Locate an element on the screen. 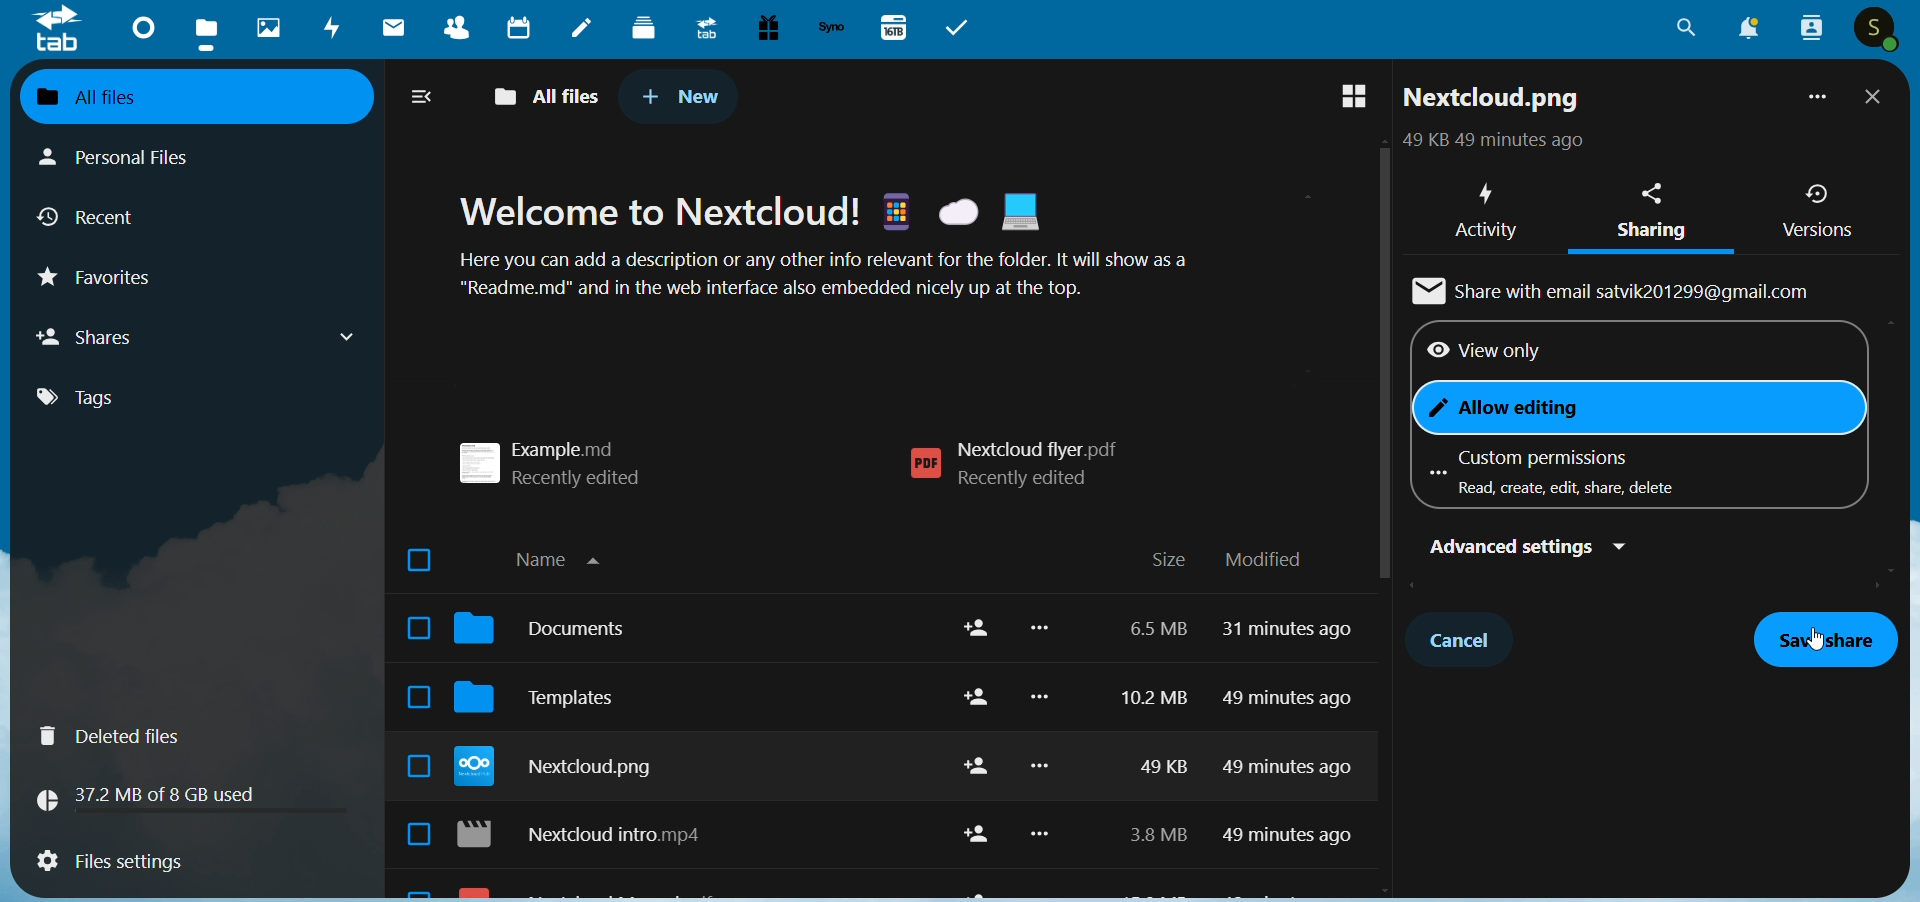  mail is located at coordinates (390, 30).